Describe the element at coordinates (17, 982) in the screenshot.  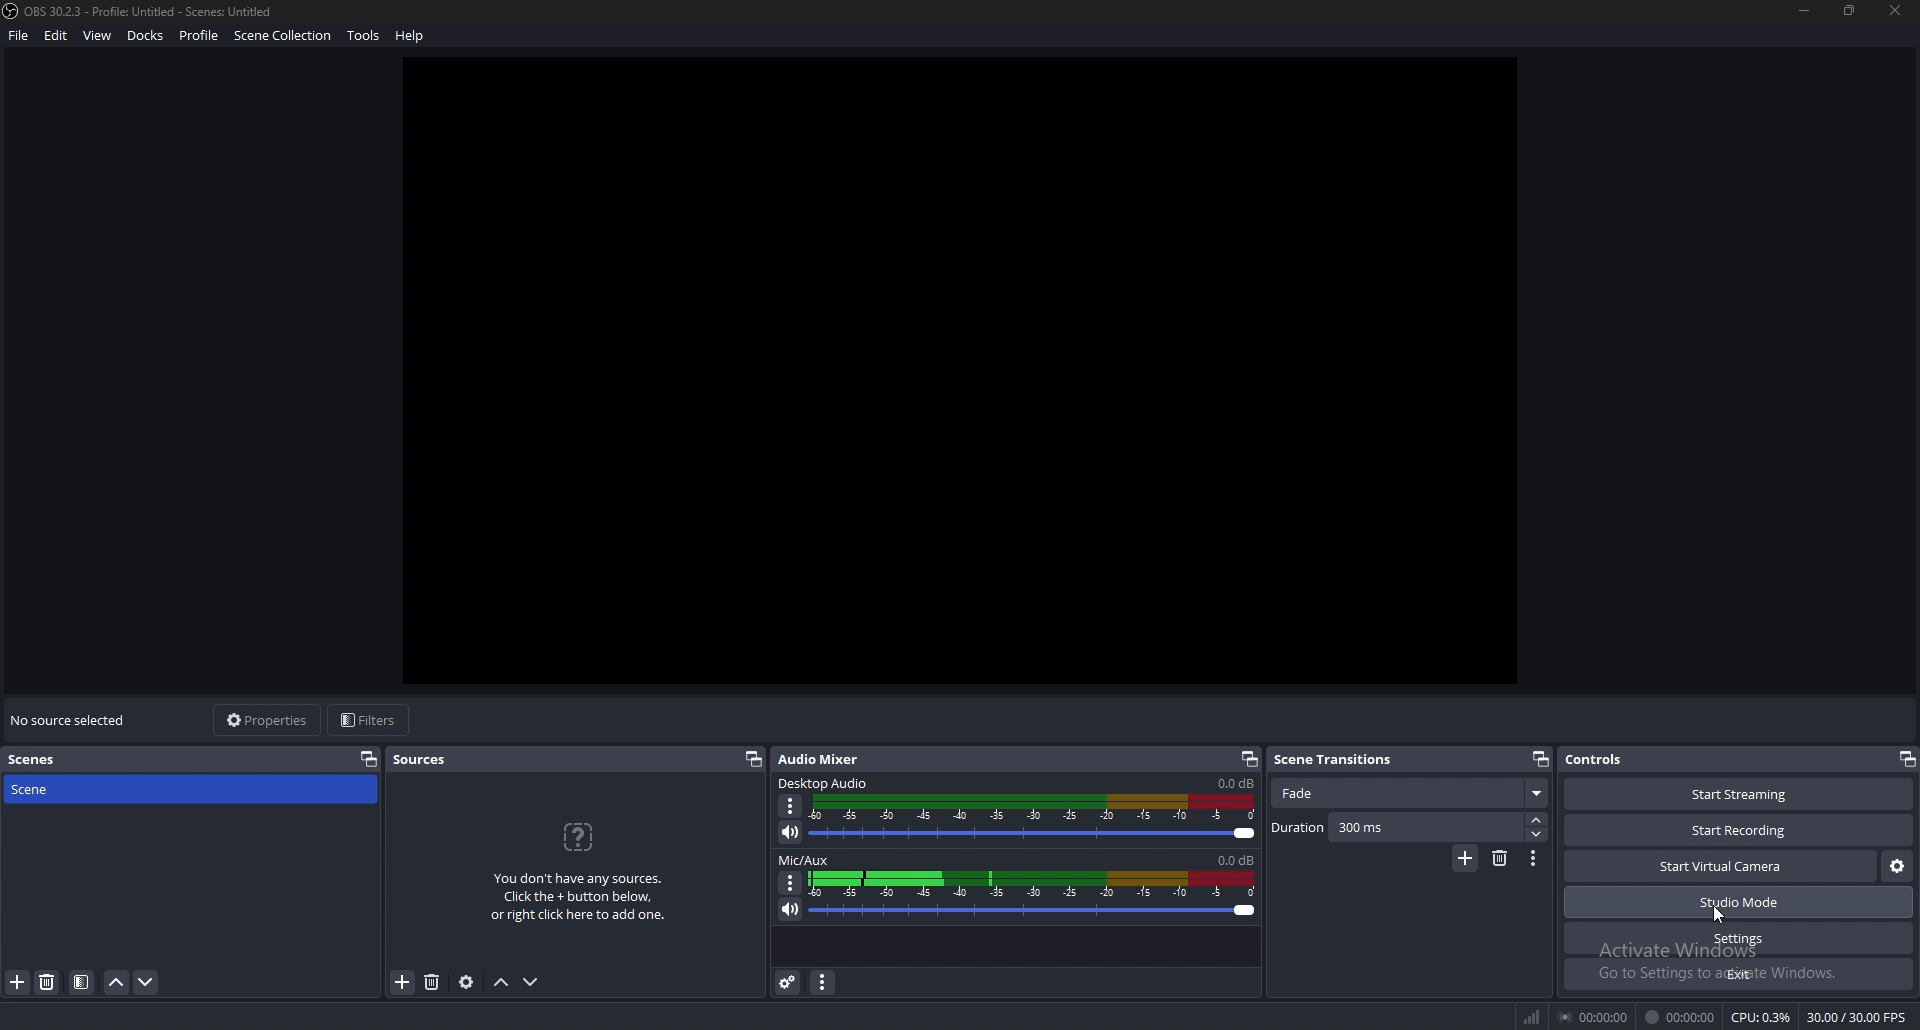
I see `add scene` at that location.